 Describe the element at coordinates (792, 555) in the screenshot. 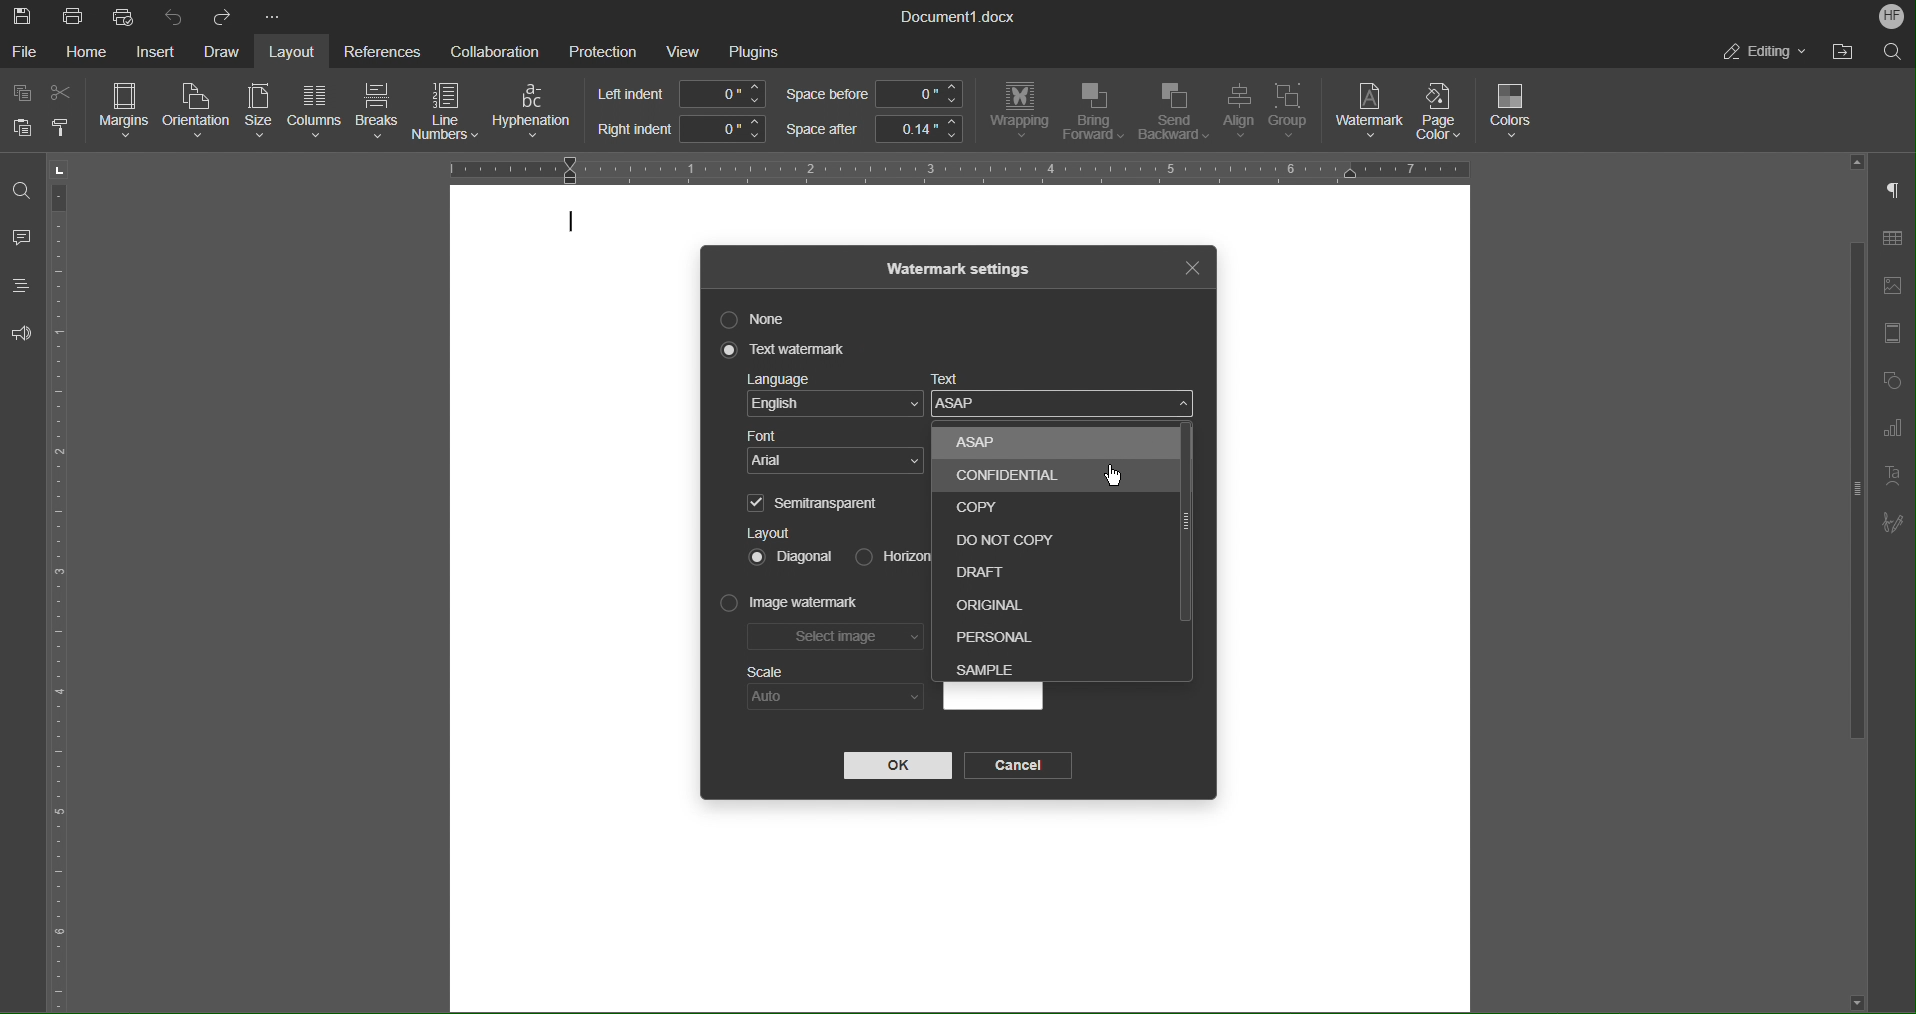

I see `Diagonal` at that location.